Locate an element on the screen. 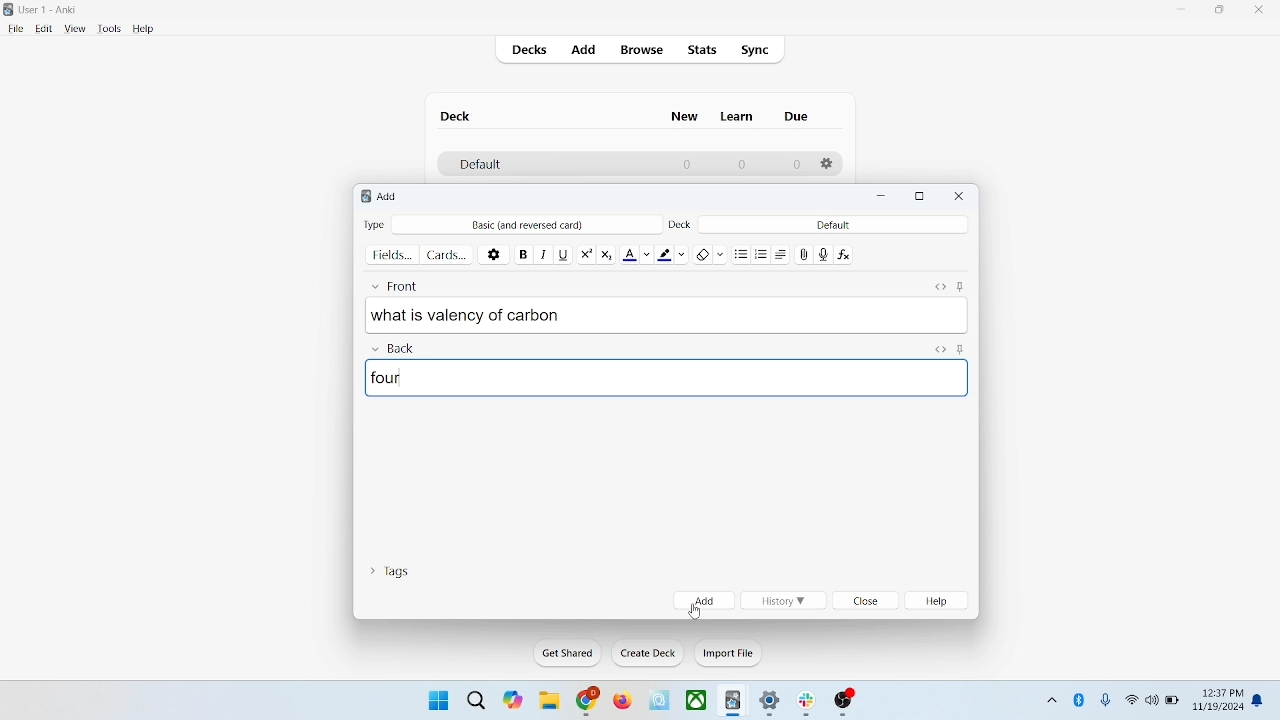  import file is located at coordinates (729, 653).